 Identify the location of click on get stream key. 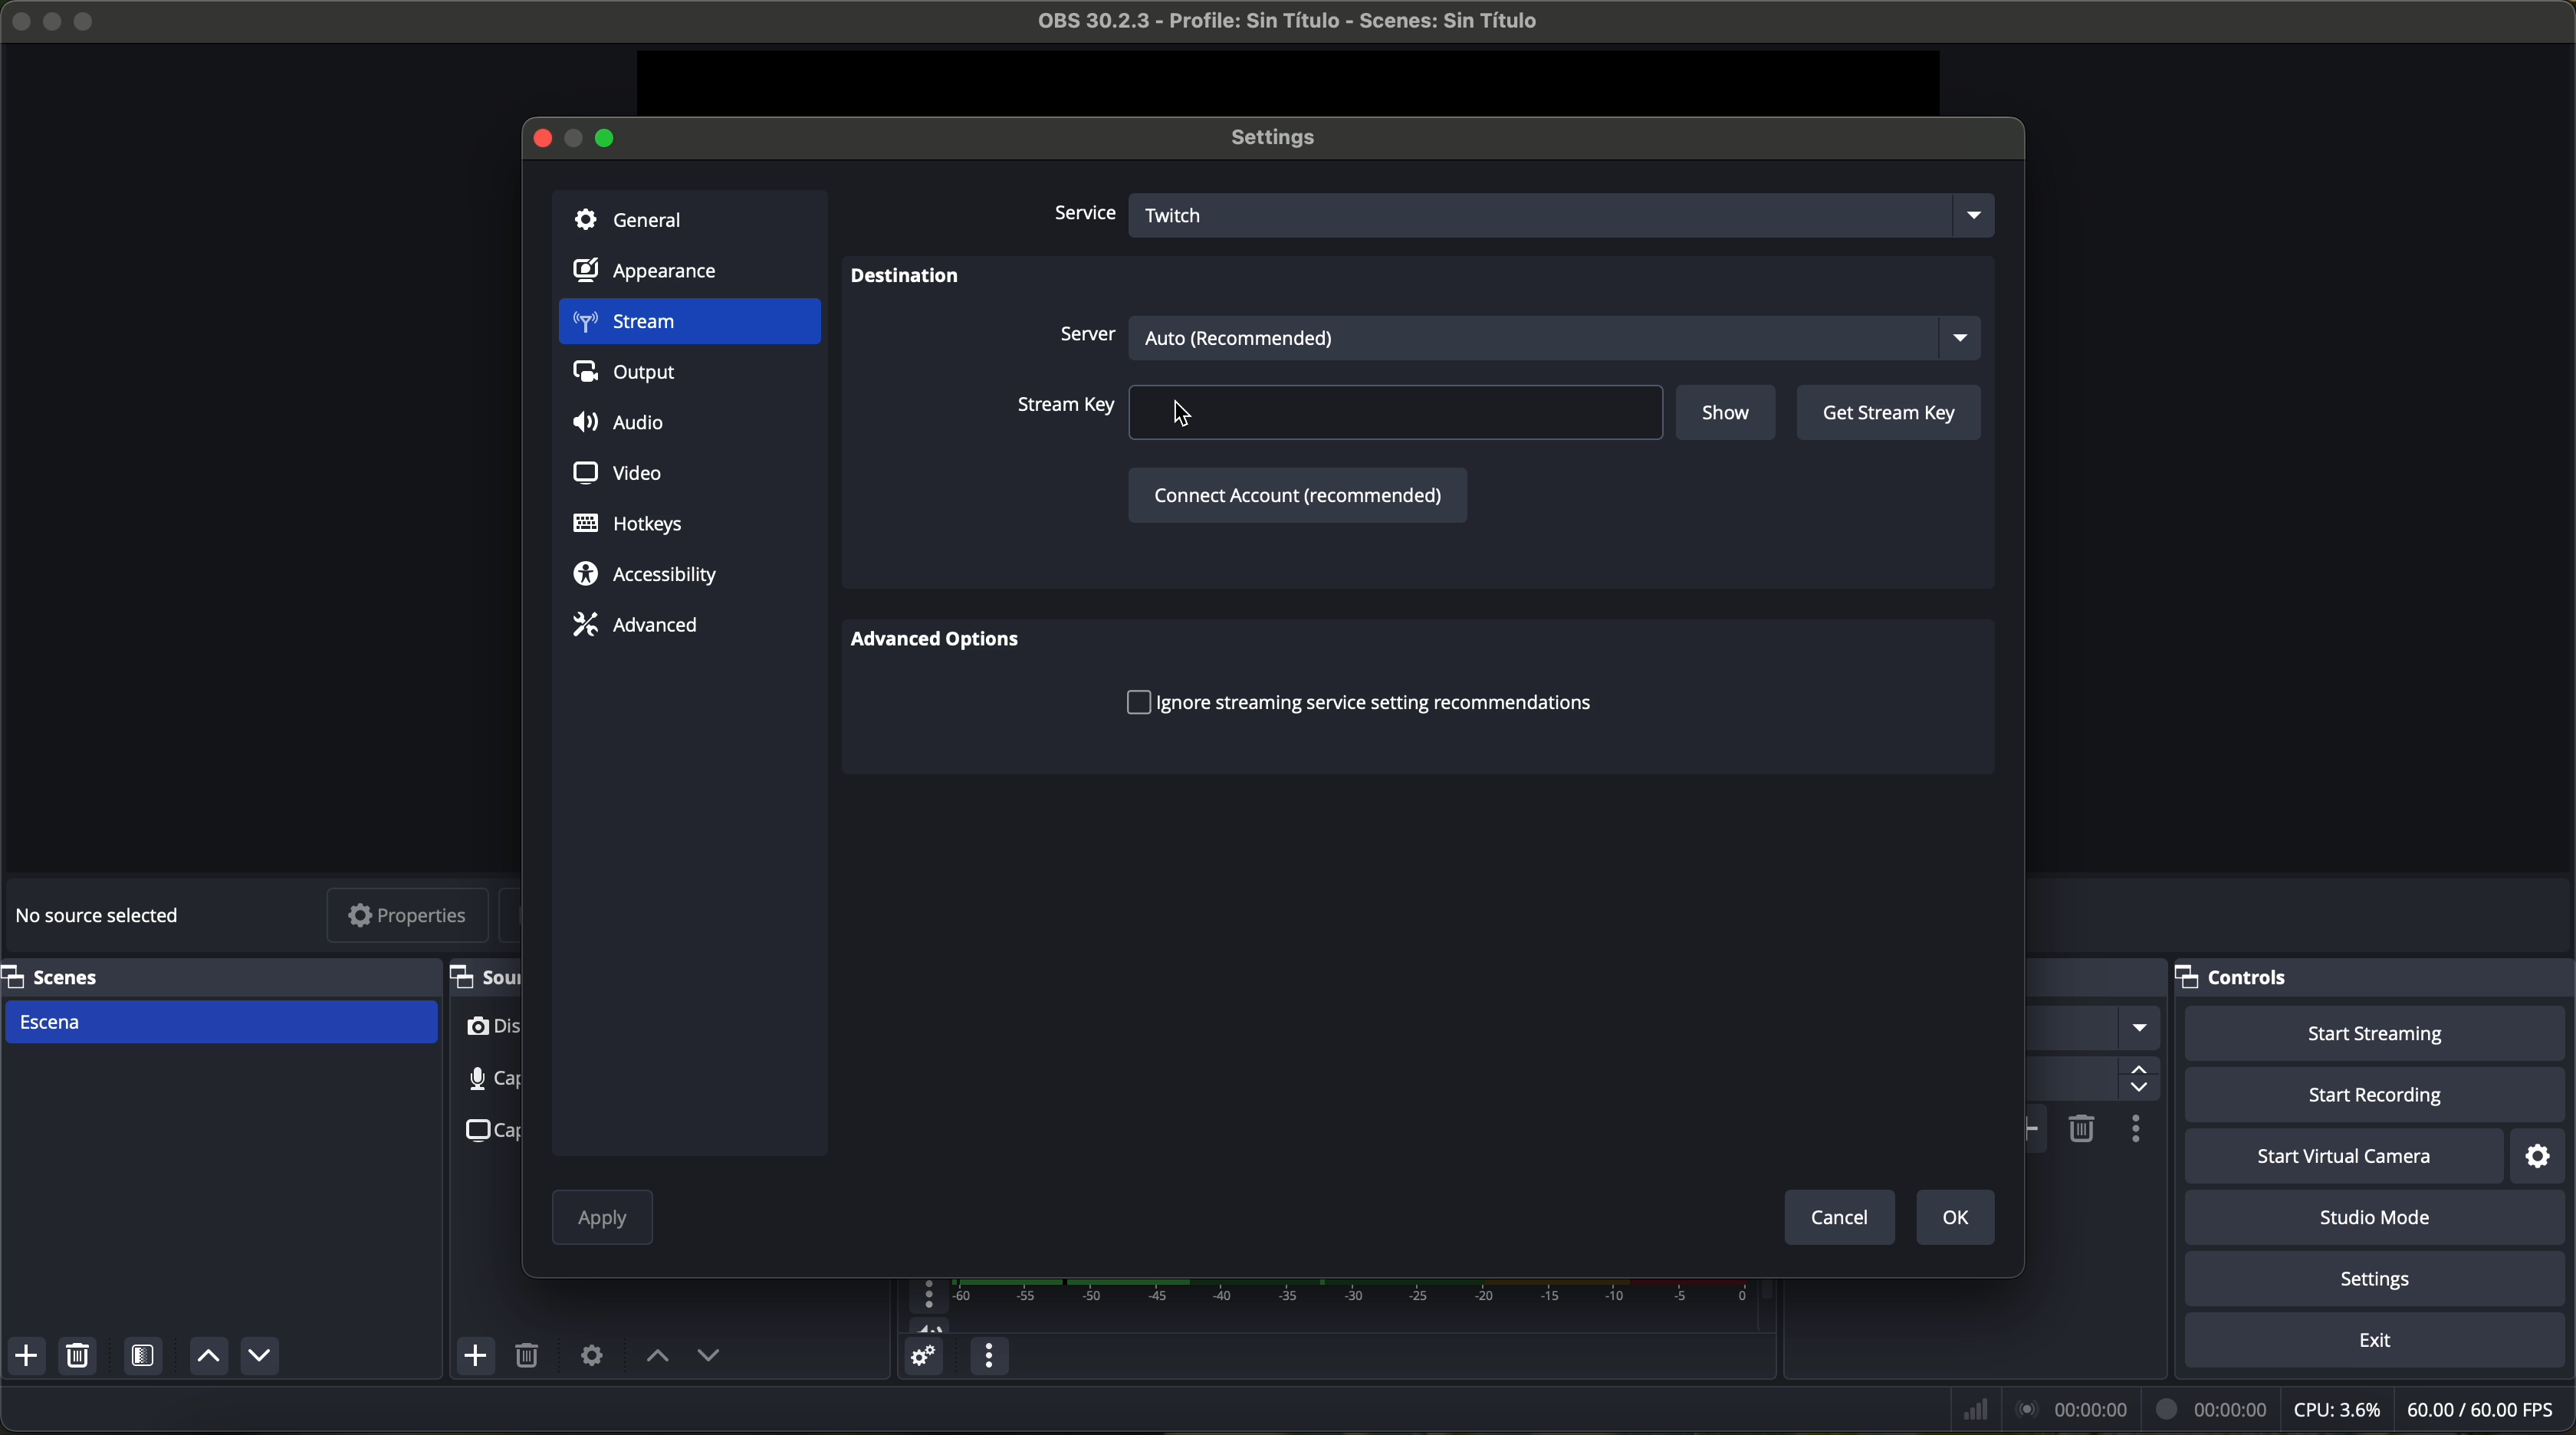
(1888, 414).